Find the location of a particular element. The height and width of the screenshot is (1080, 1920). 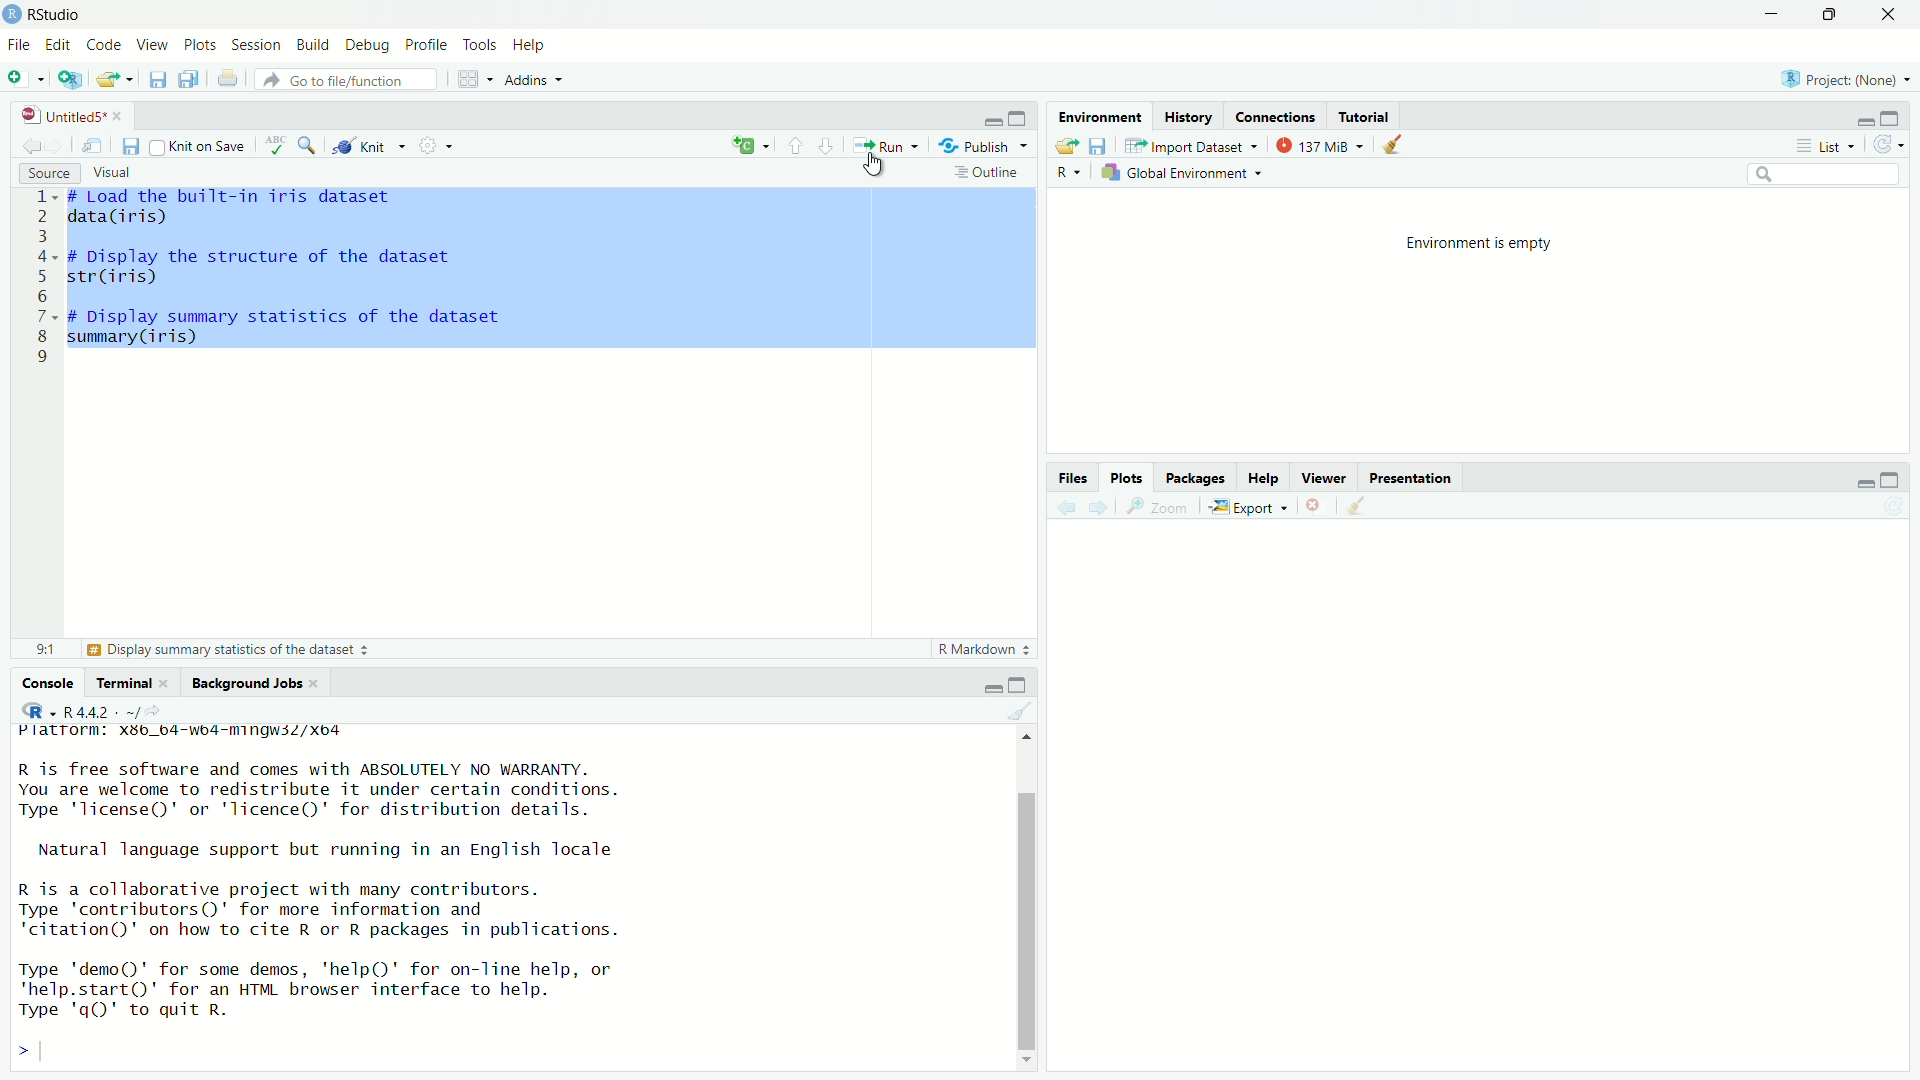

R Markdown is located at coordinates (984, 648).